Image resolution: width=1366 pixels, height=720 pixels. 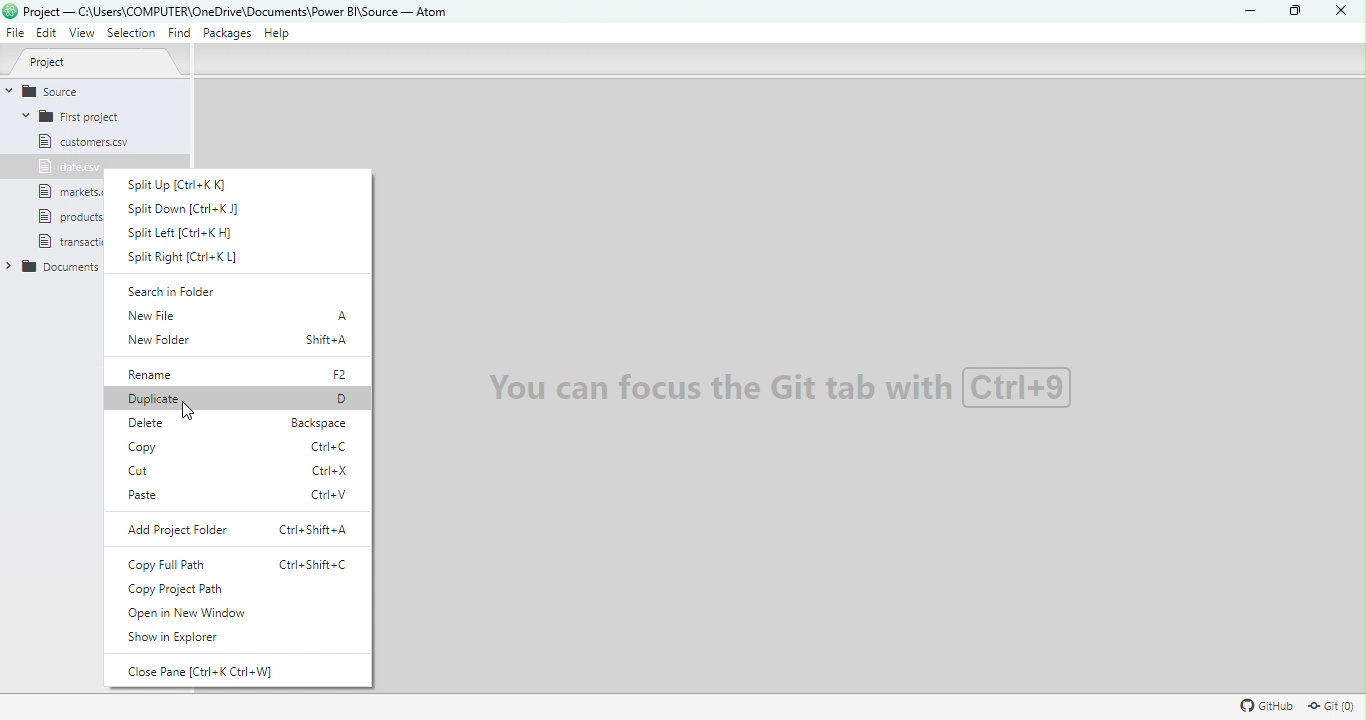 What do you see at coordinates (241, 472) in the screenshot?
I see `Cut` at bounding box center [241, 472].